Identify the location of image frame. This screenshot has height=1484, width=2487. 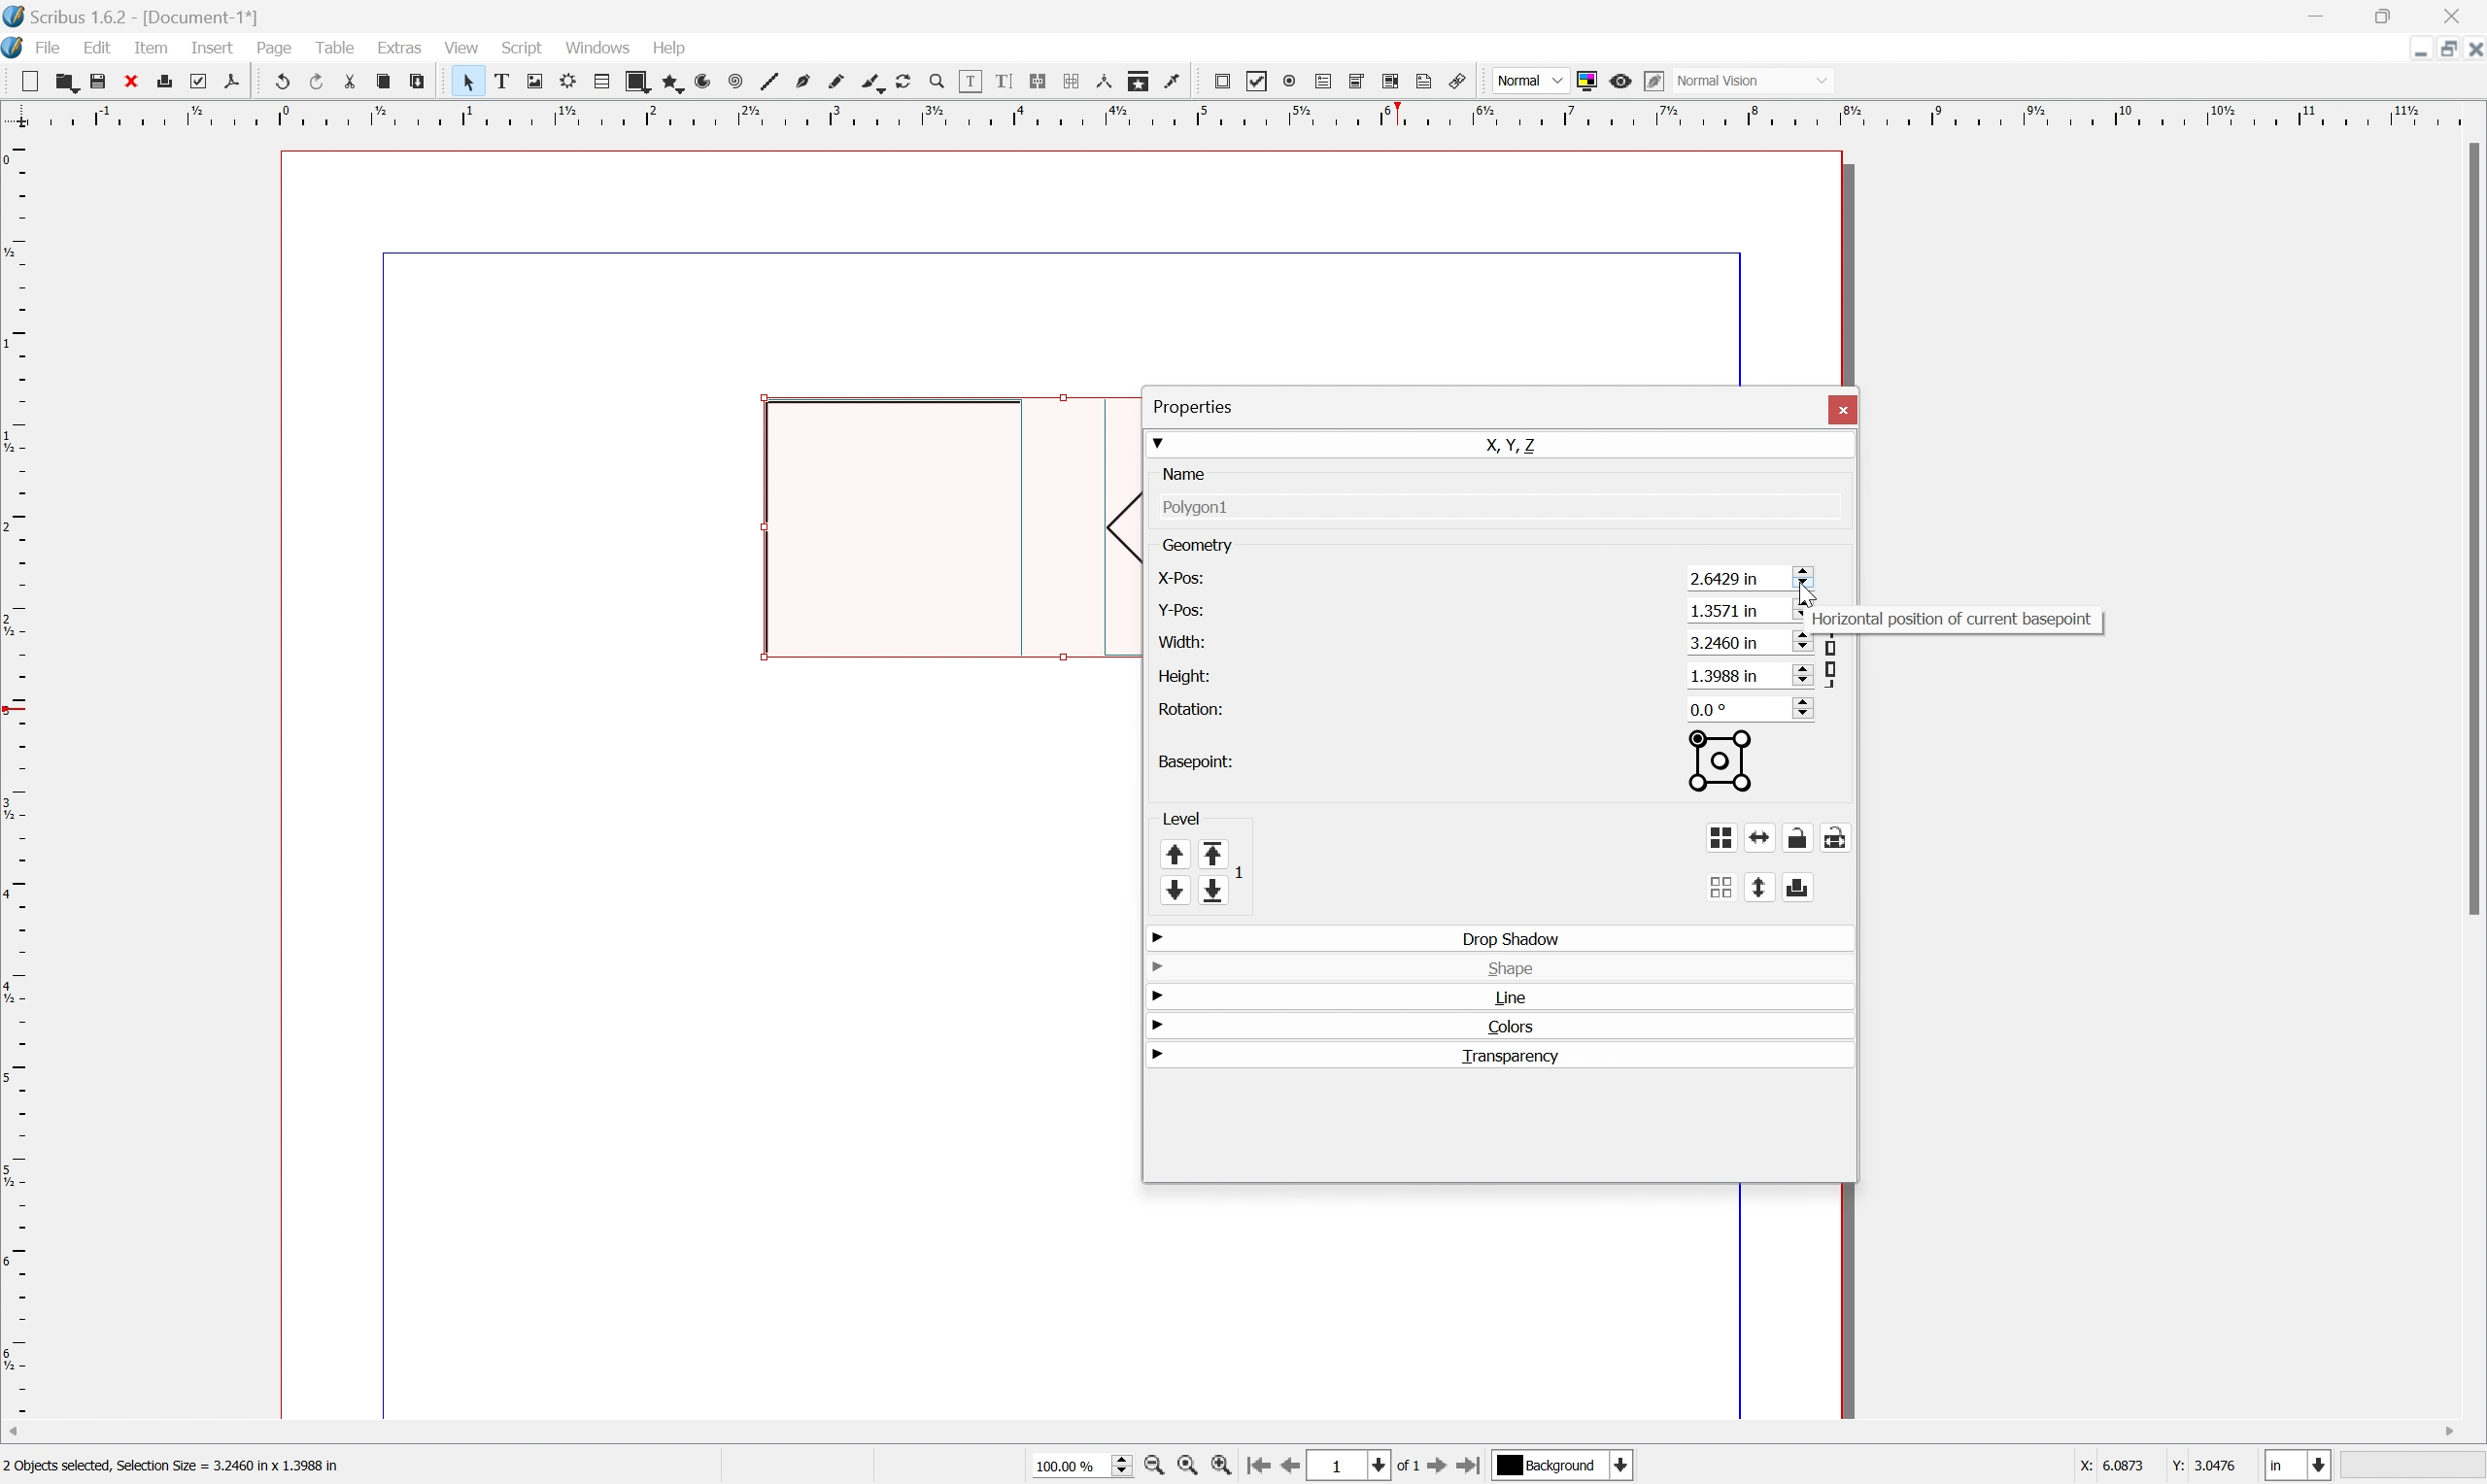
(526, 82).